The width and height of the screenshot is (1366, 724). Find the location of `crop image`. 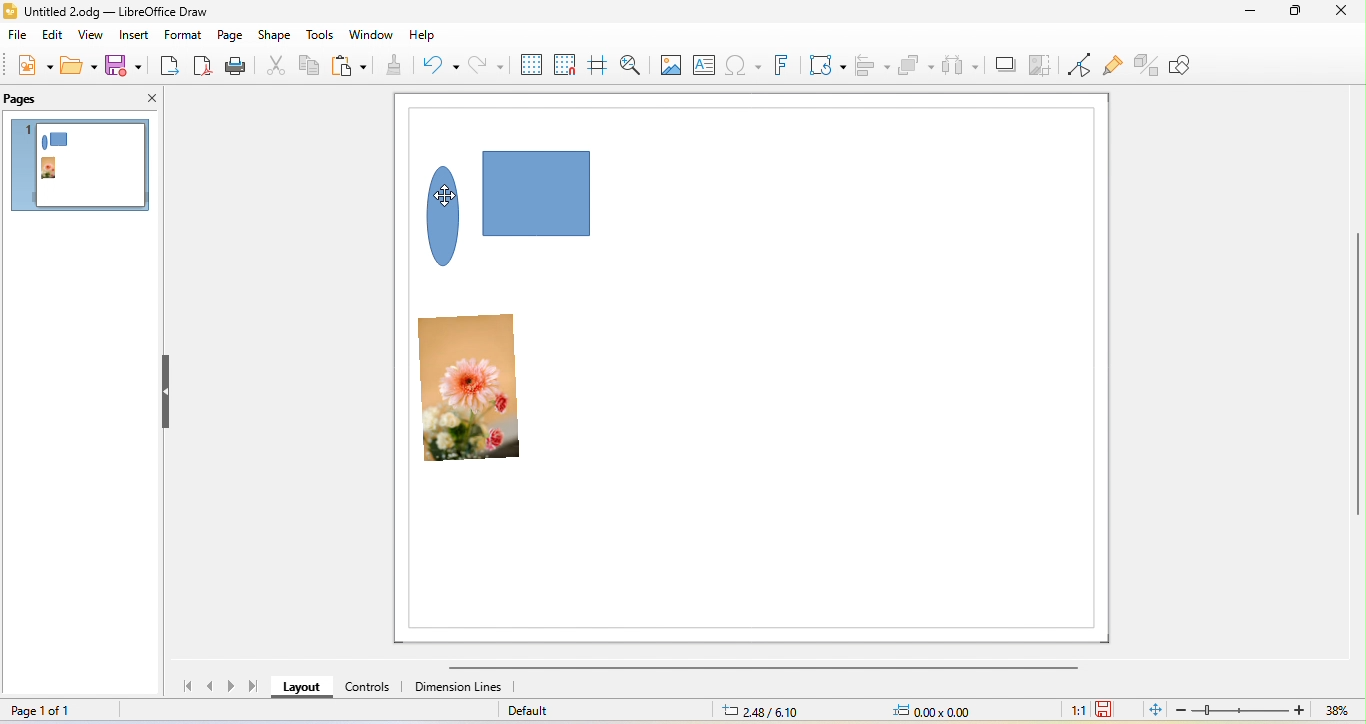

crop image is located at coordinates (1042, 54).